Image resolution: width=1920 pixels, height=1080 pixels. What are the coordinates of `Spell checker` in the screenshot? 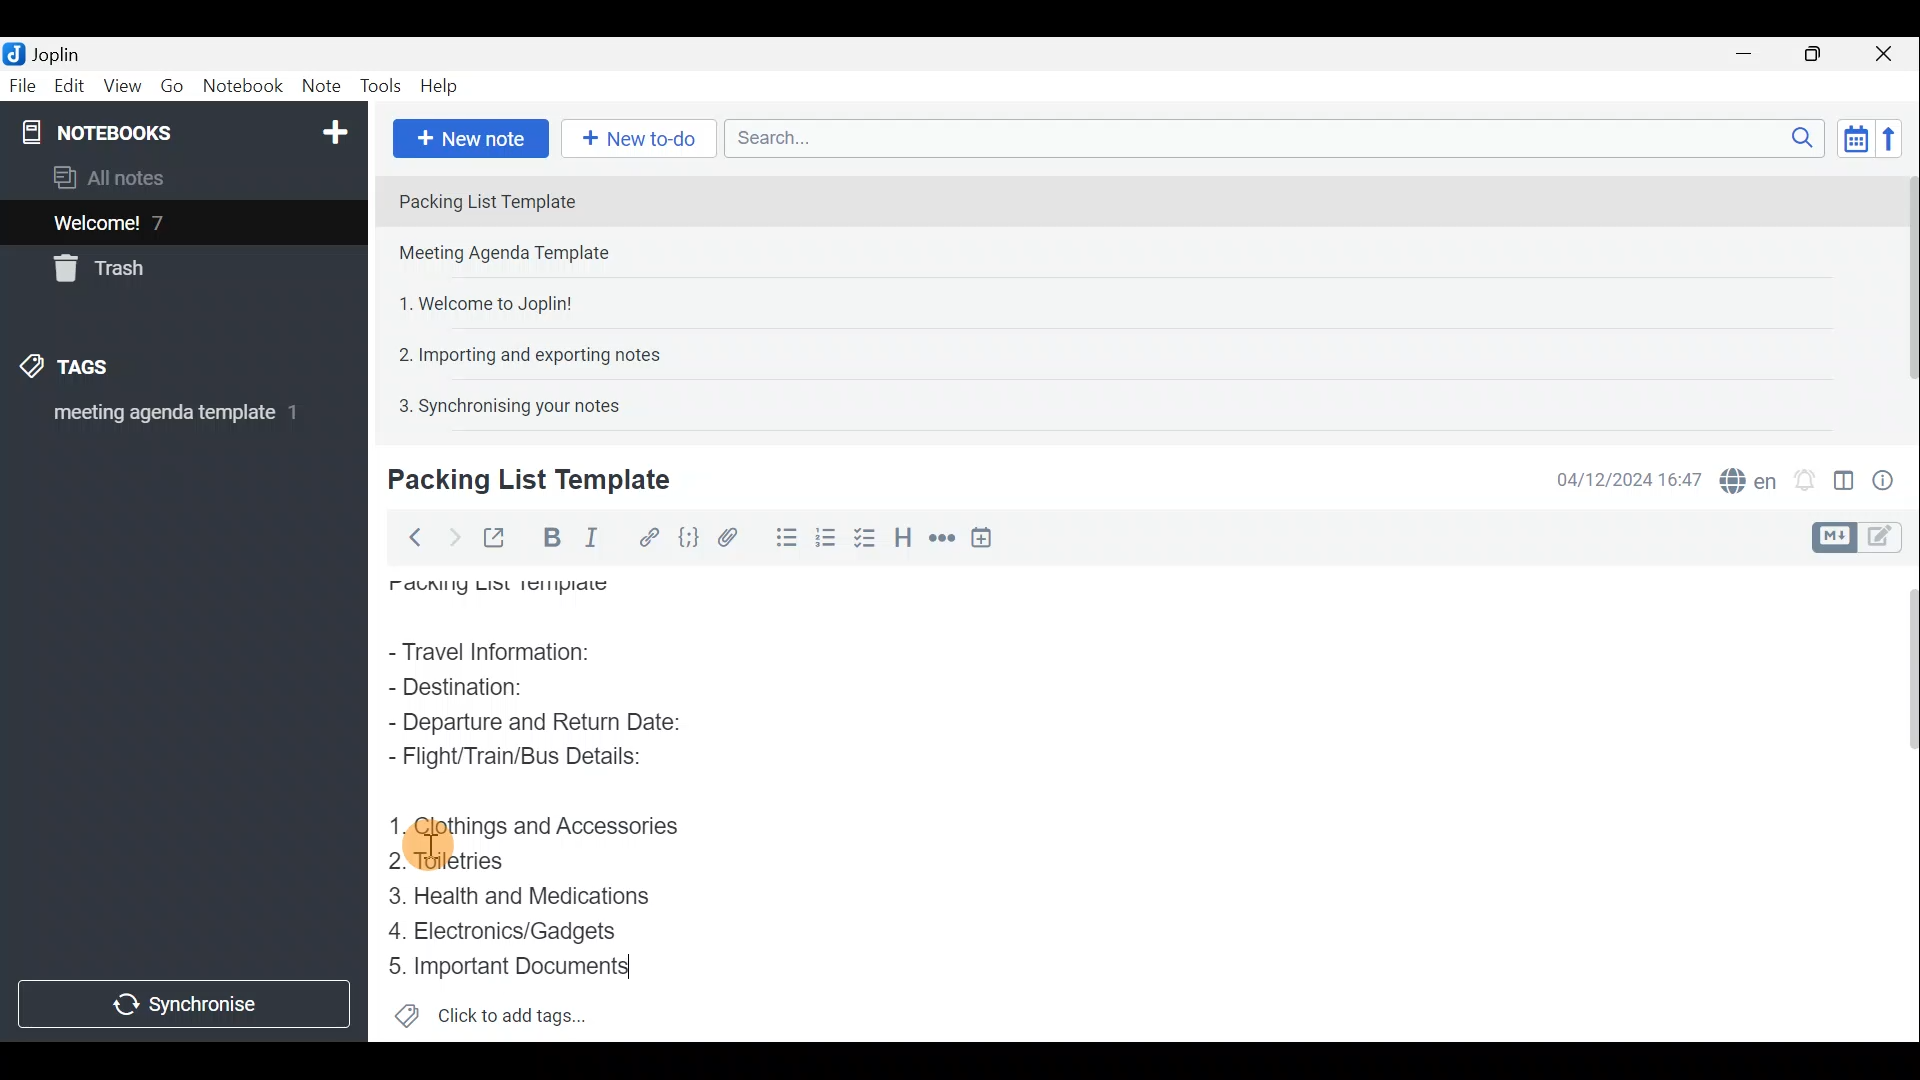 It's located at (1743, 477).